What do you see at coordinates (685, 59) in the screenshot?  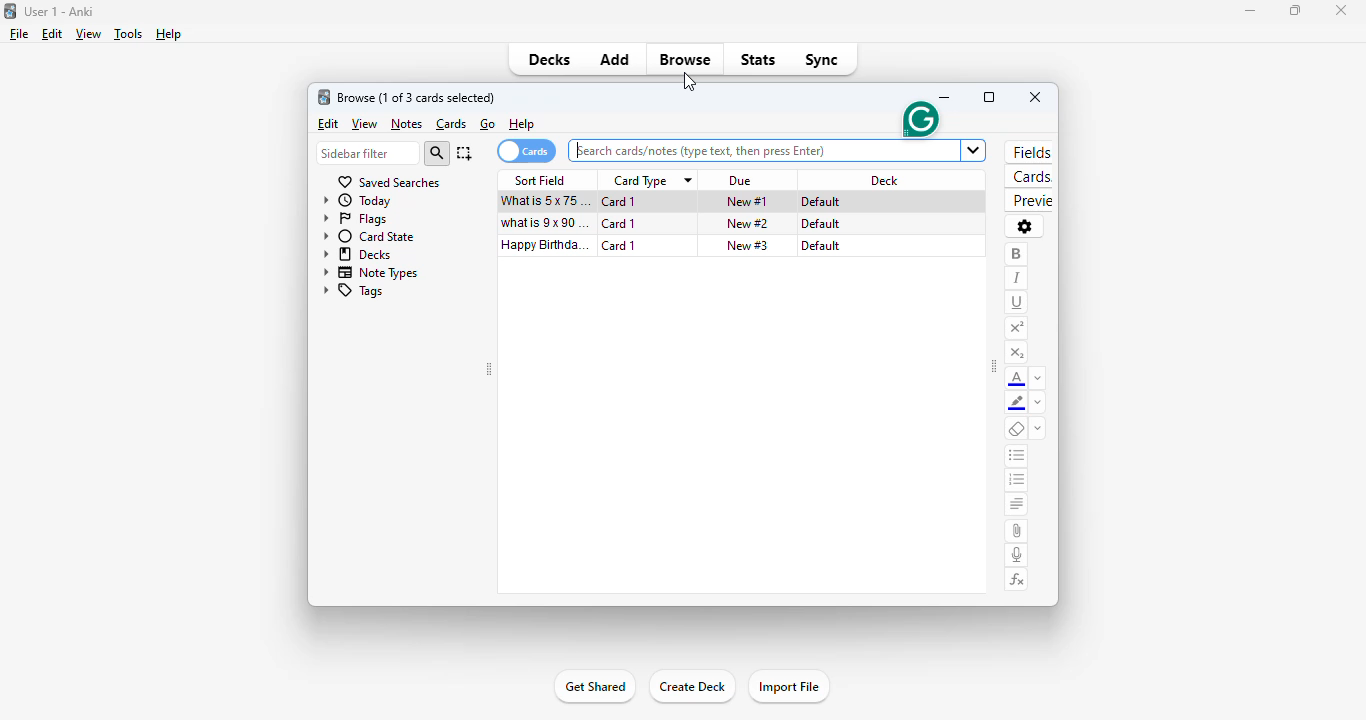 I see `browse` at bounding box center [685, 59].